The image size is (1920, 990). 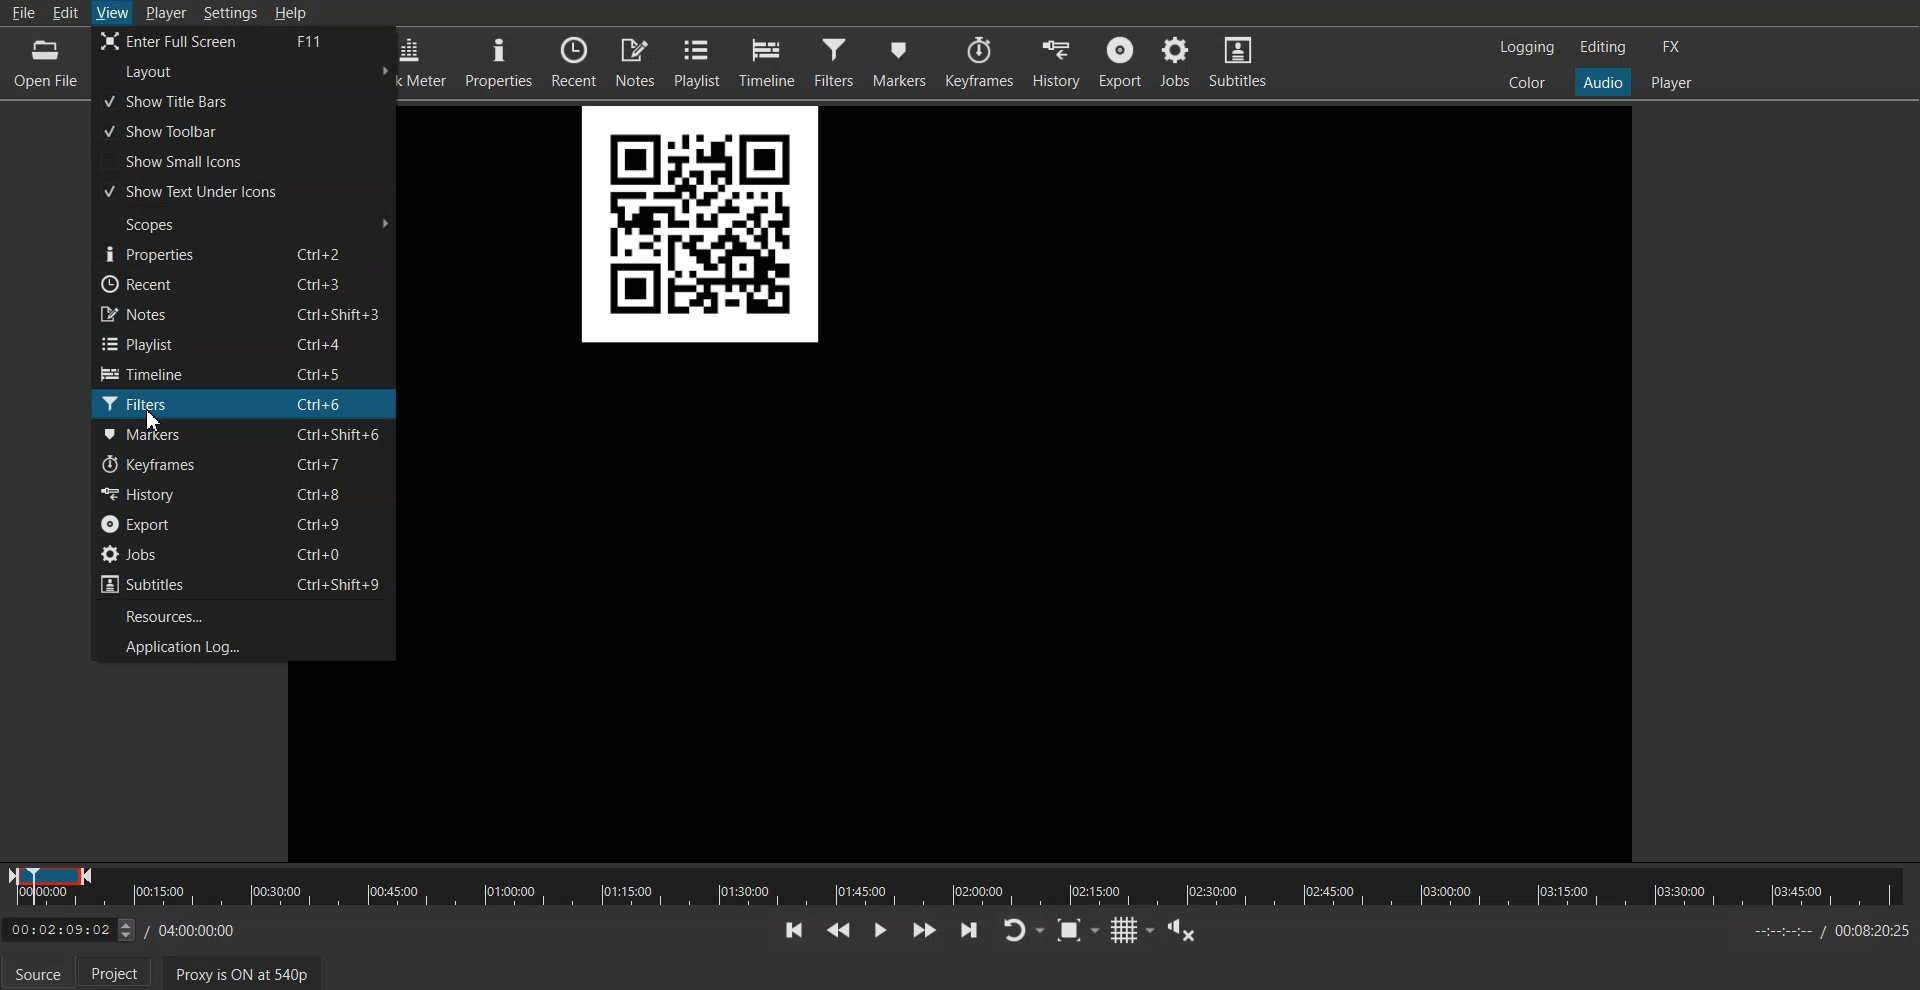 I want to click on Keyframes, so click(x=243, y=465).